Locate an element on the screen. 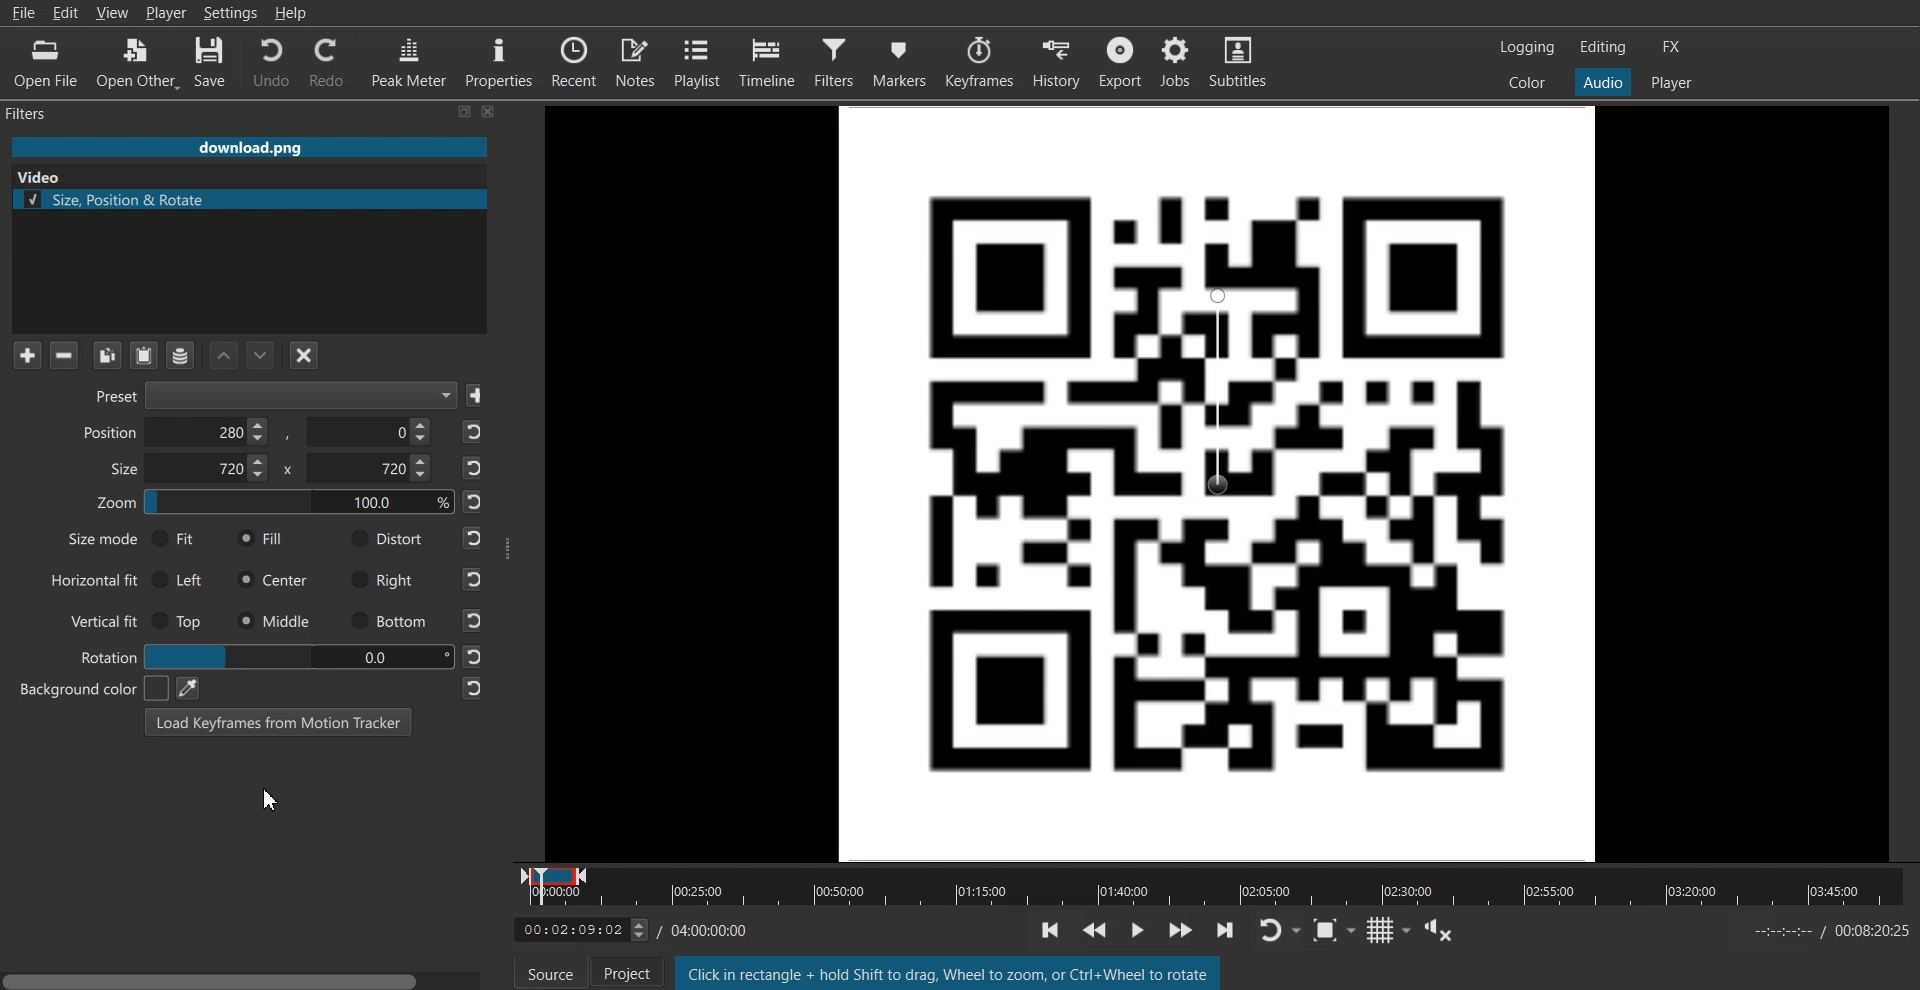 The width and height of the screenshot is (1920, 990). Filters is located at coordinates (837, 61).